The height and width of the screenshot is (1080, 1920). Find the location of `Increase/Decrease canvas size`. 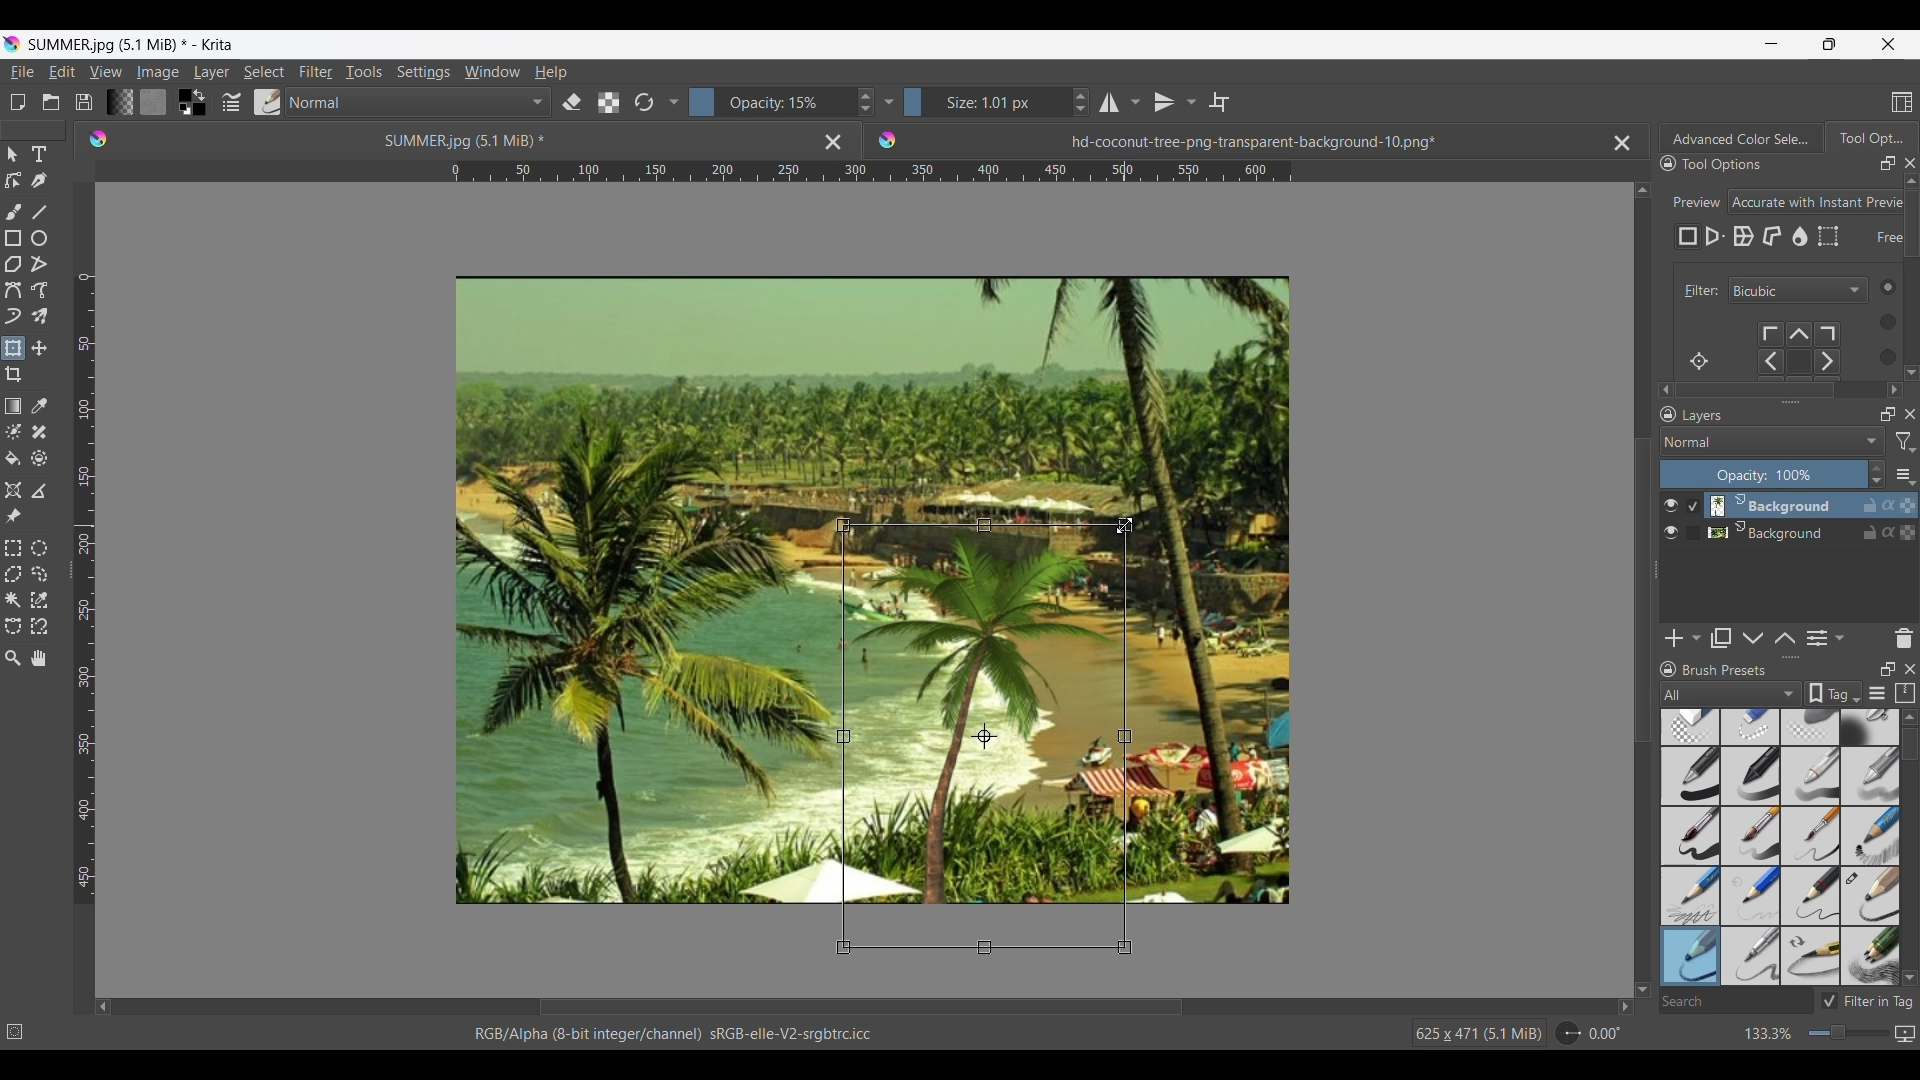

Increase/Decrease canvas size is located at coordinates (1812, 1034).